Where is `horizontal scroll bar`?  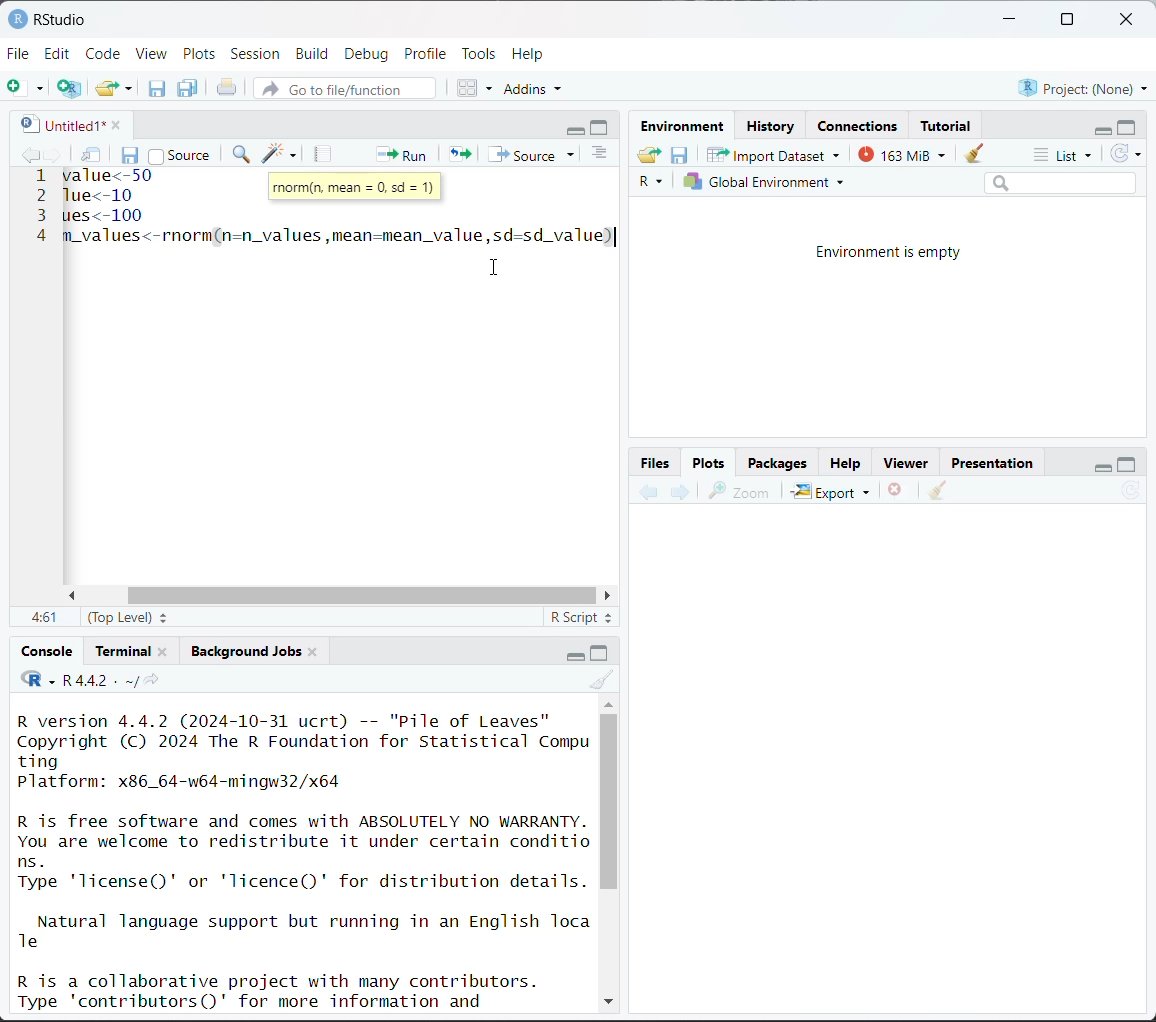 horizontal scroll bar is located at coordinates (360, 596).